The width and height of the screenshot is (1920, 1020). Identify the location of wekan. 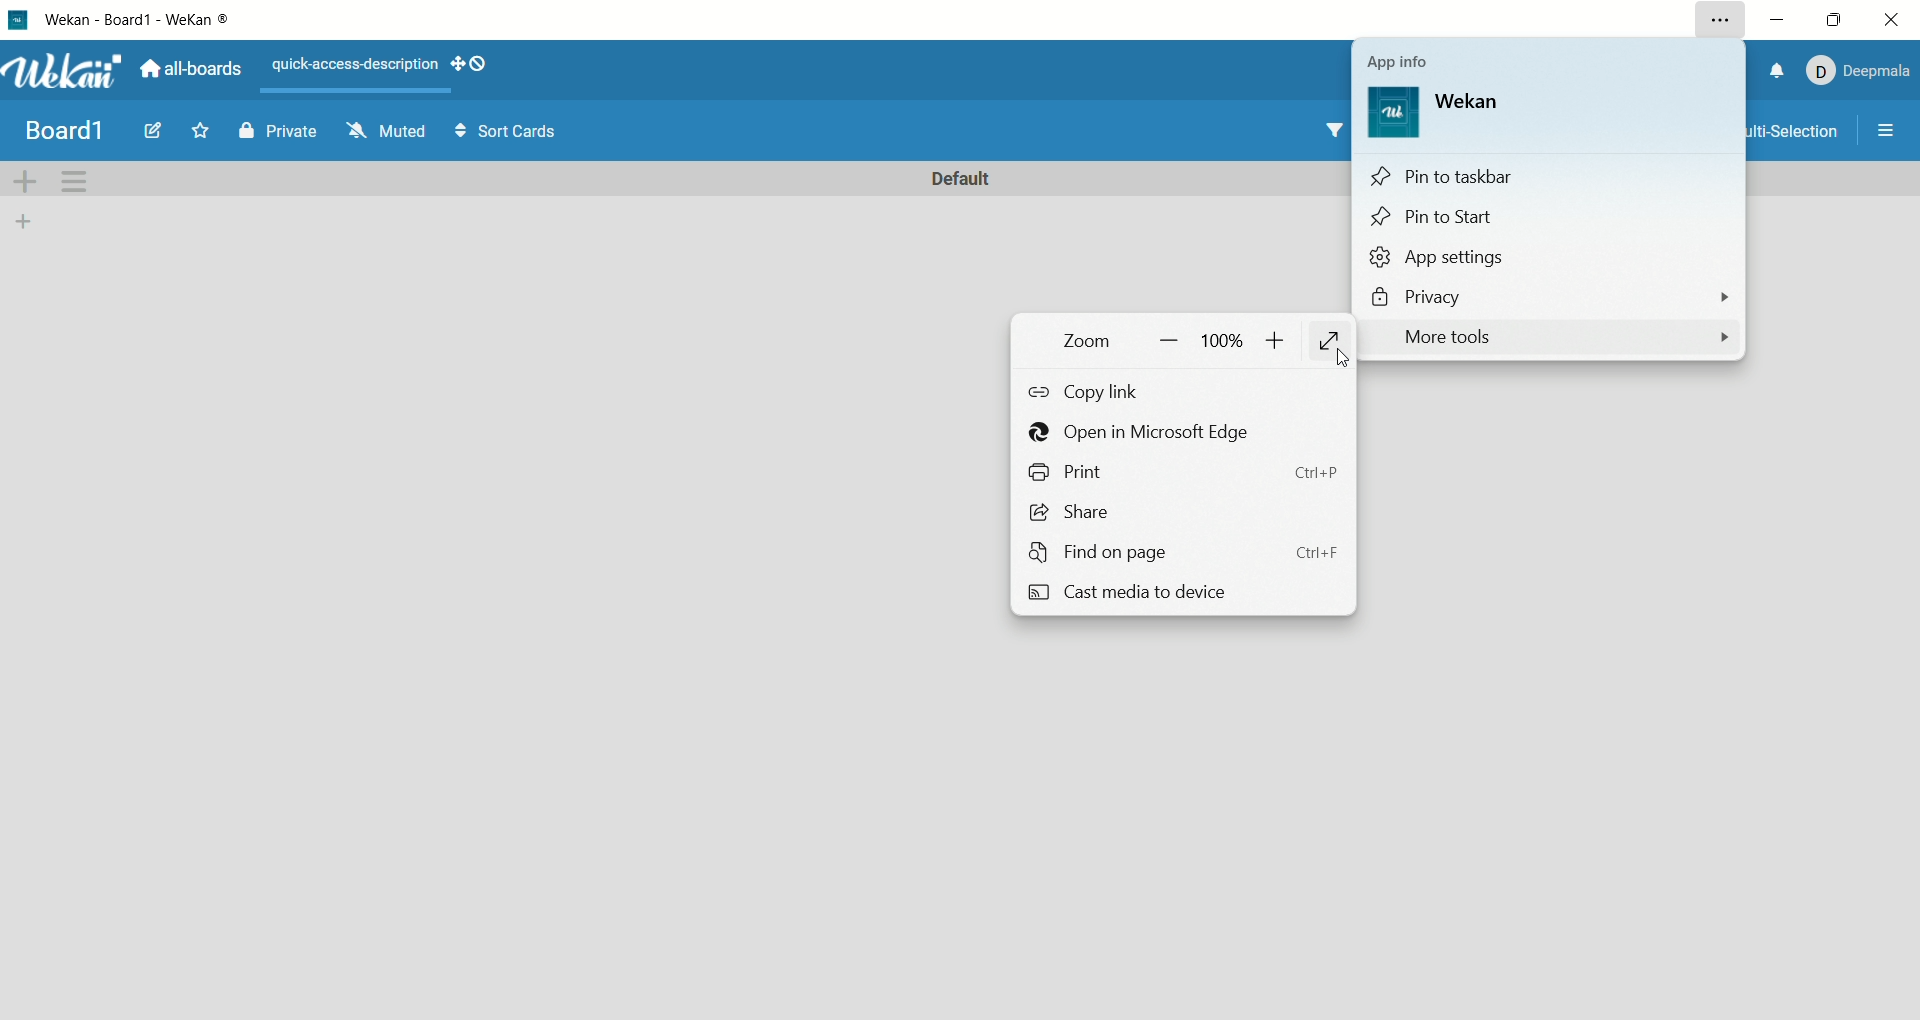
(63, 73).